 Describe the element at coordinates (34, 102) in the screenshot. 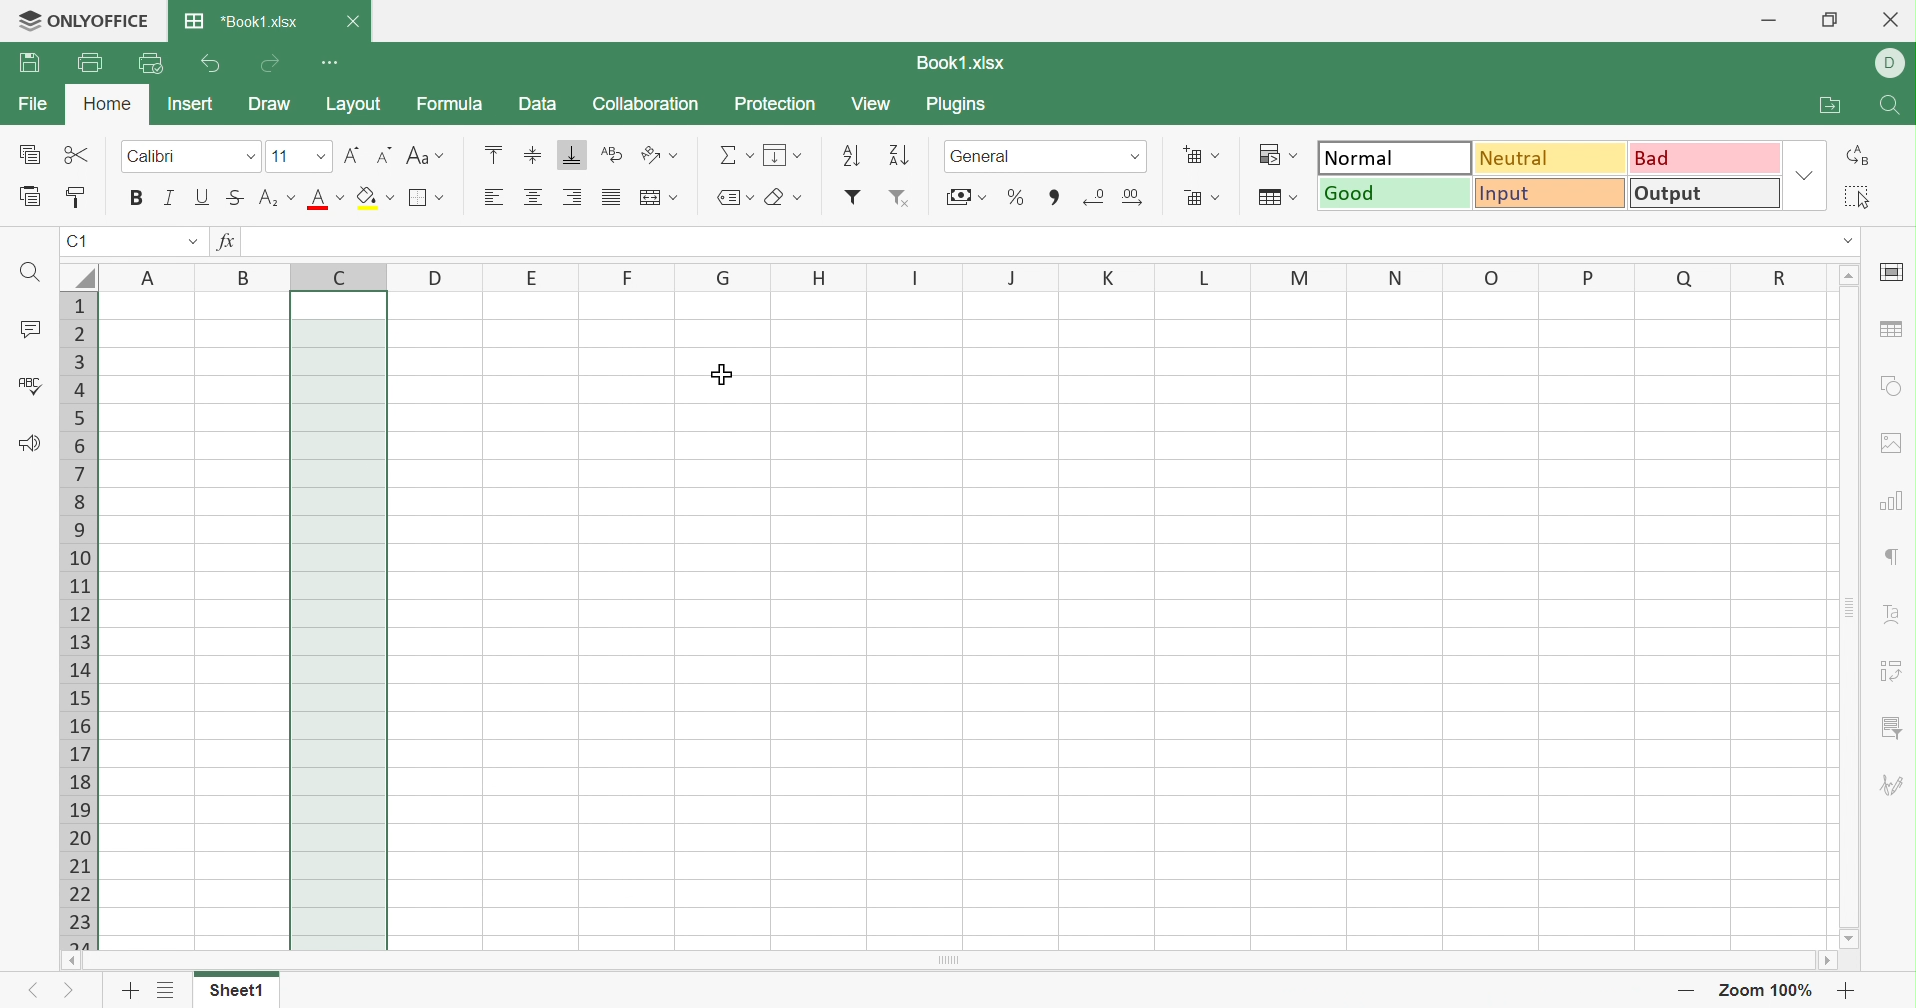

I see `File` at that location.